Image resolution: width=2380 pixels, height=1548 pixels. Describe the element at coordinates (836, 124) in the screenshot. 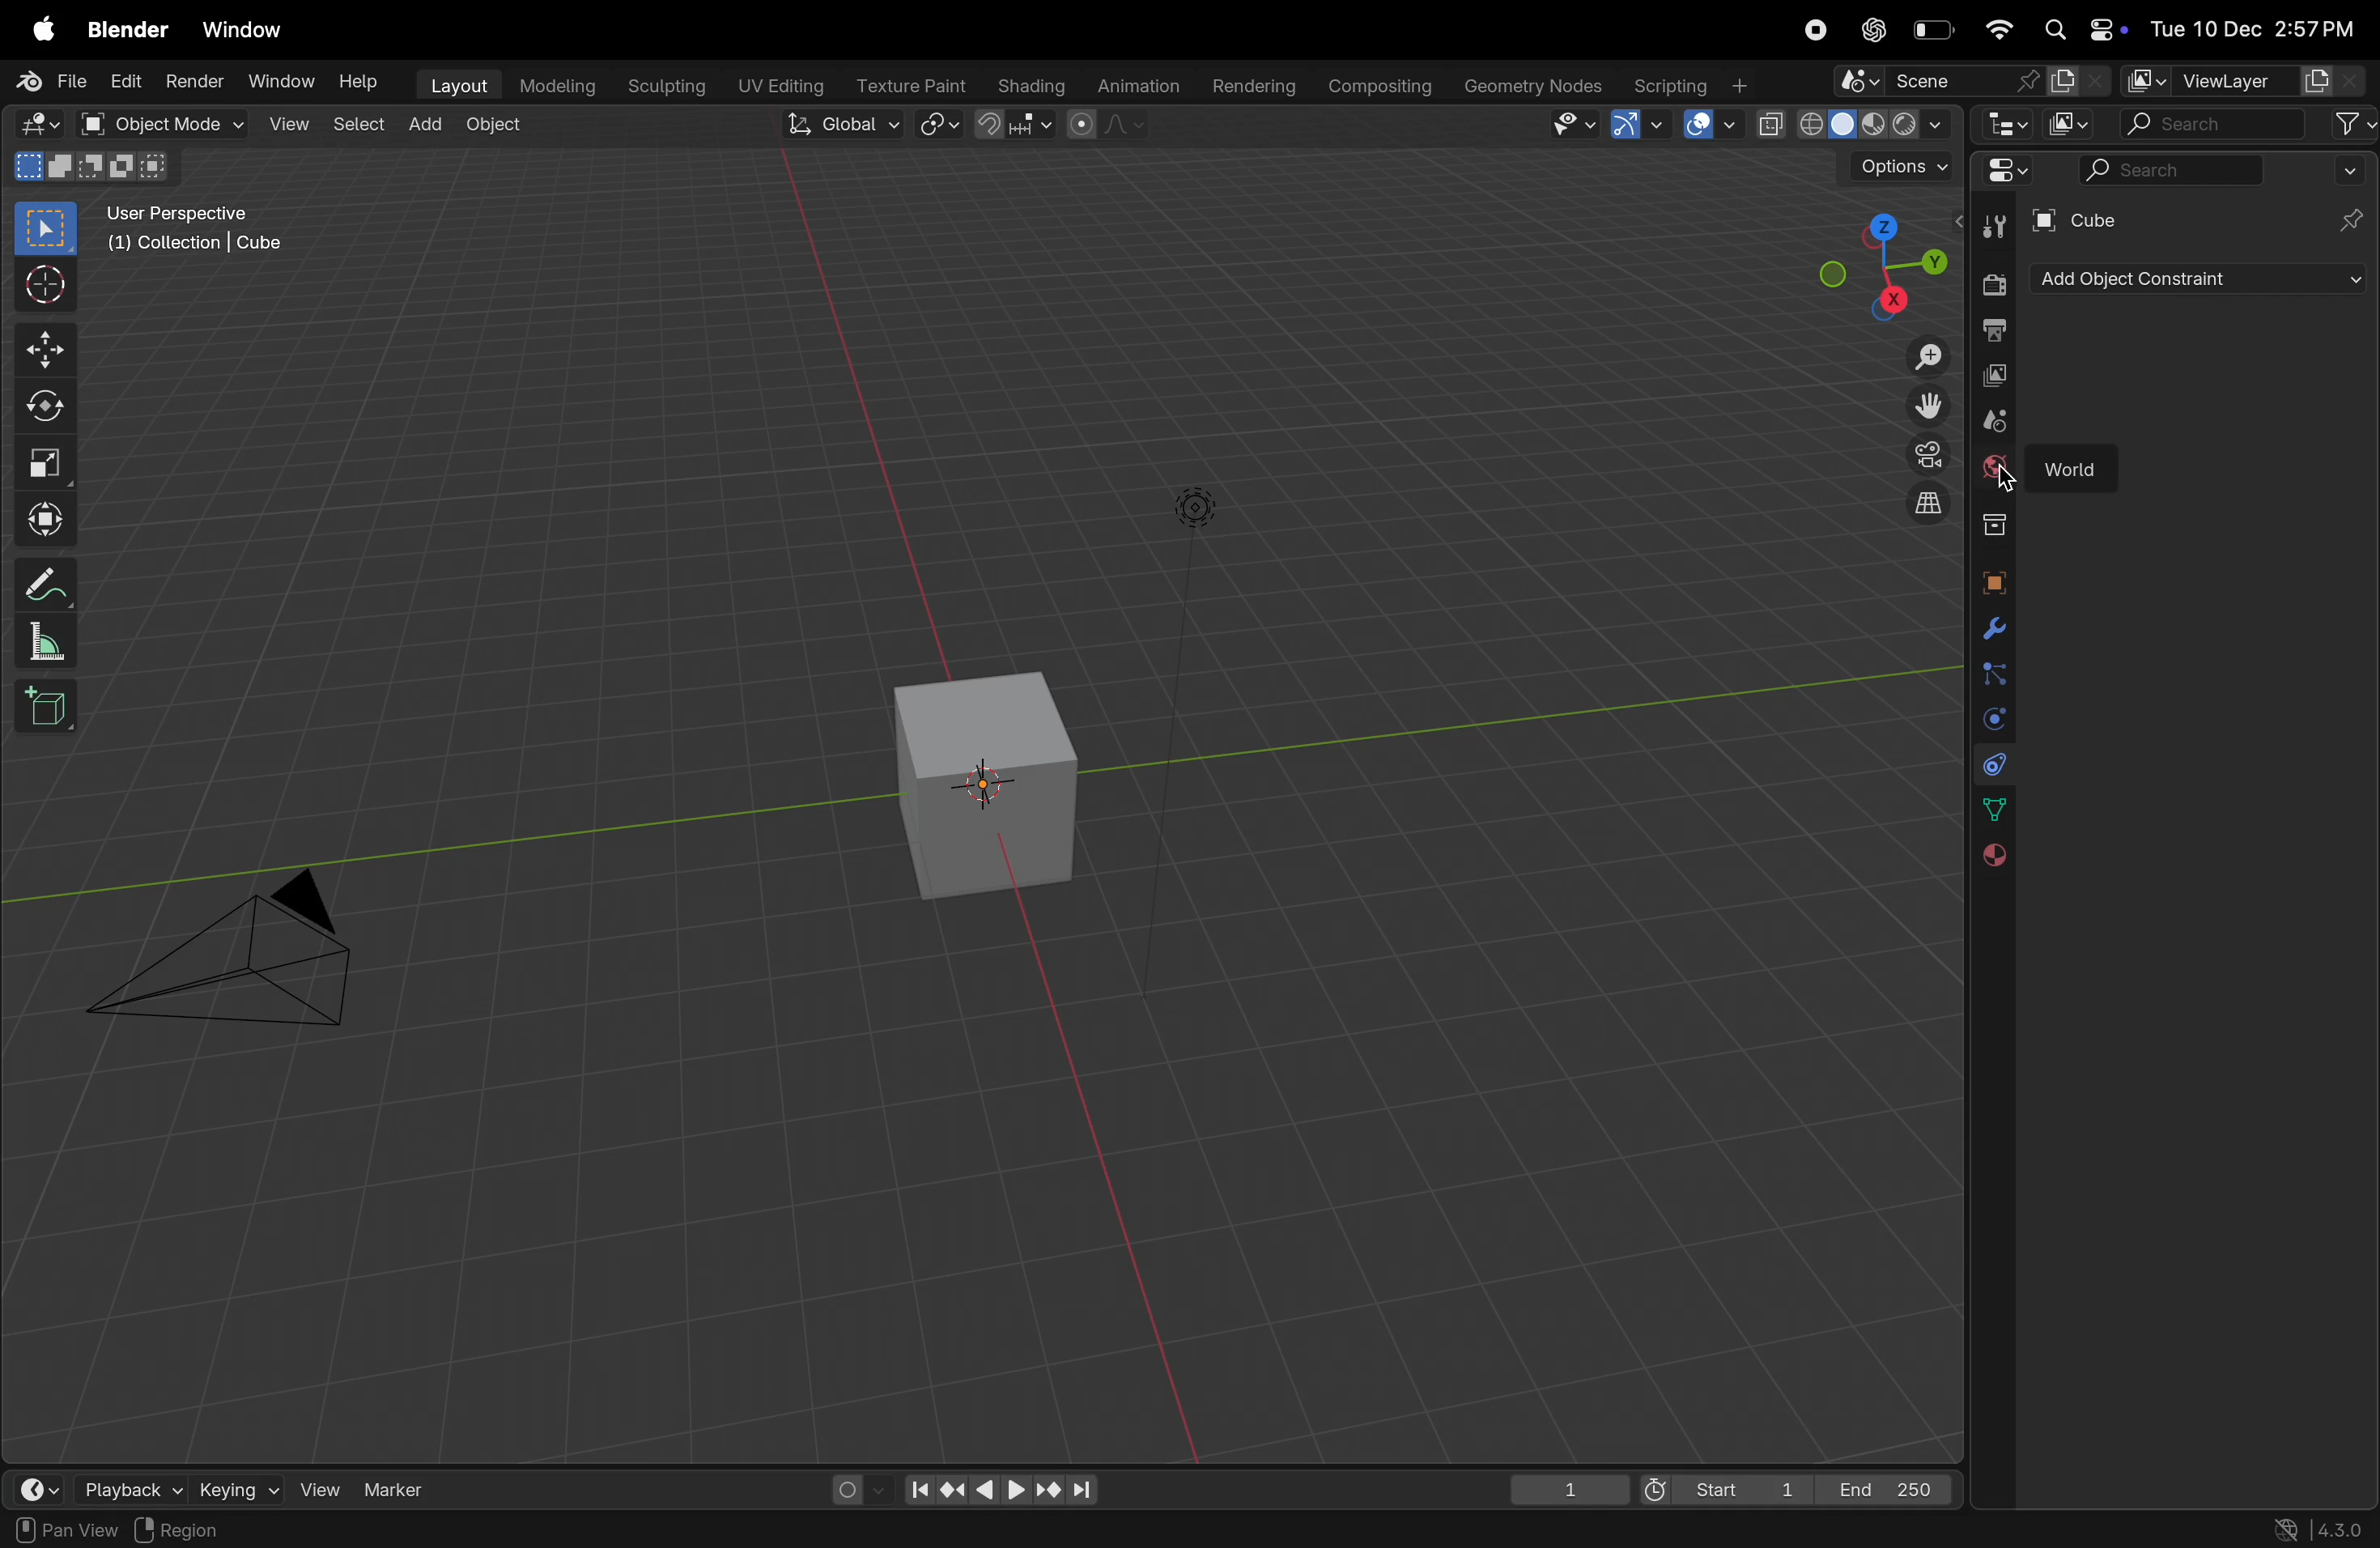

I see `Global` at that location.